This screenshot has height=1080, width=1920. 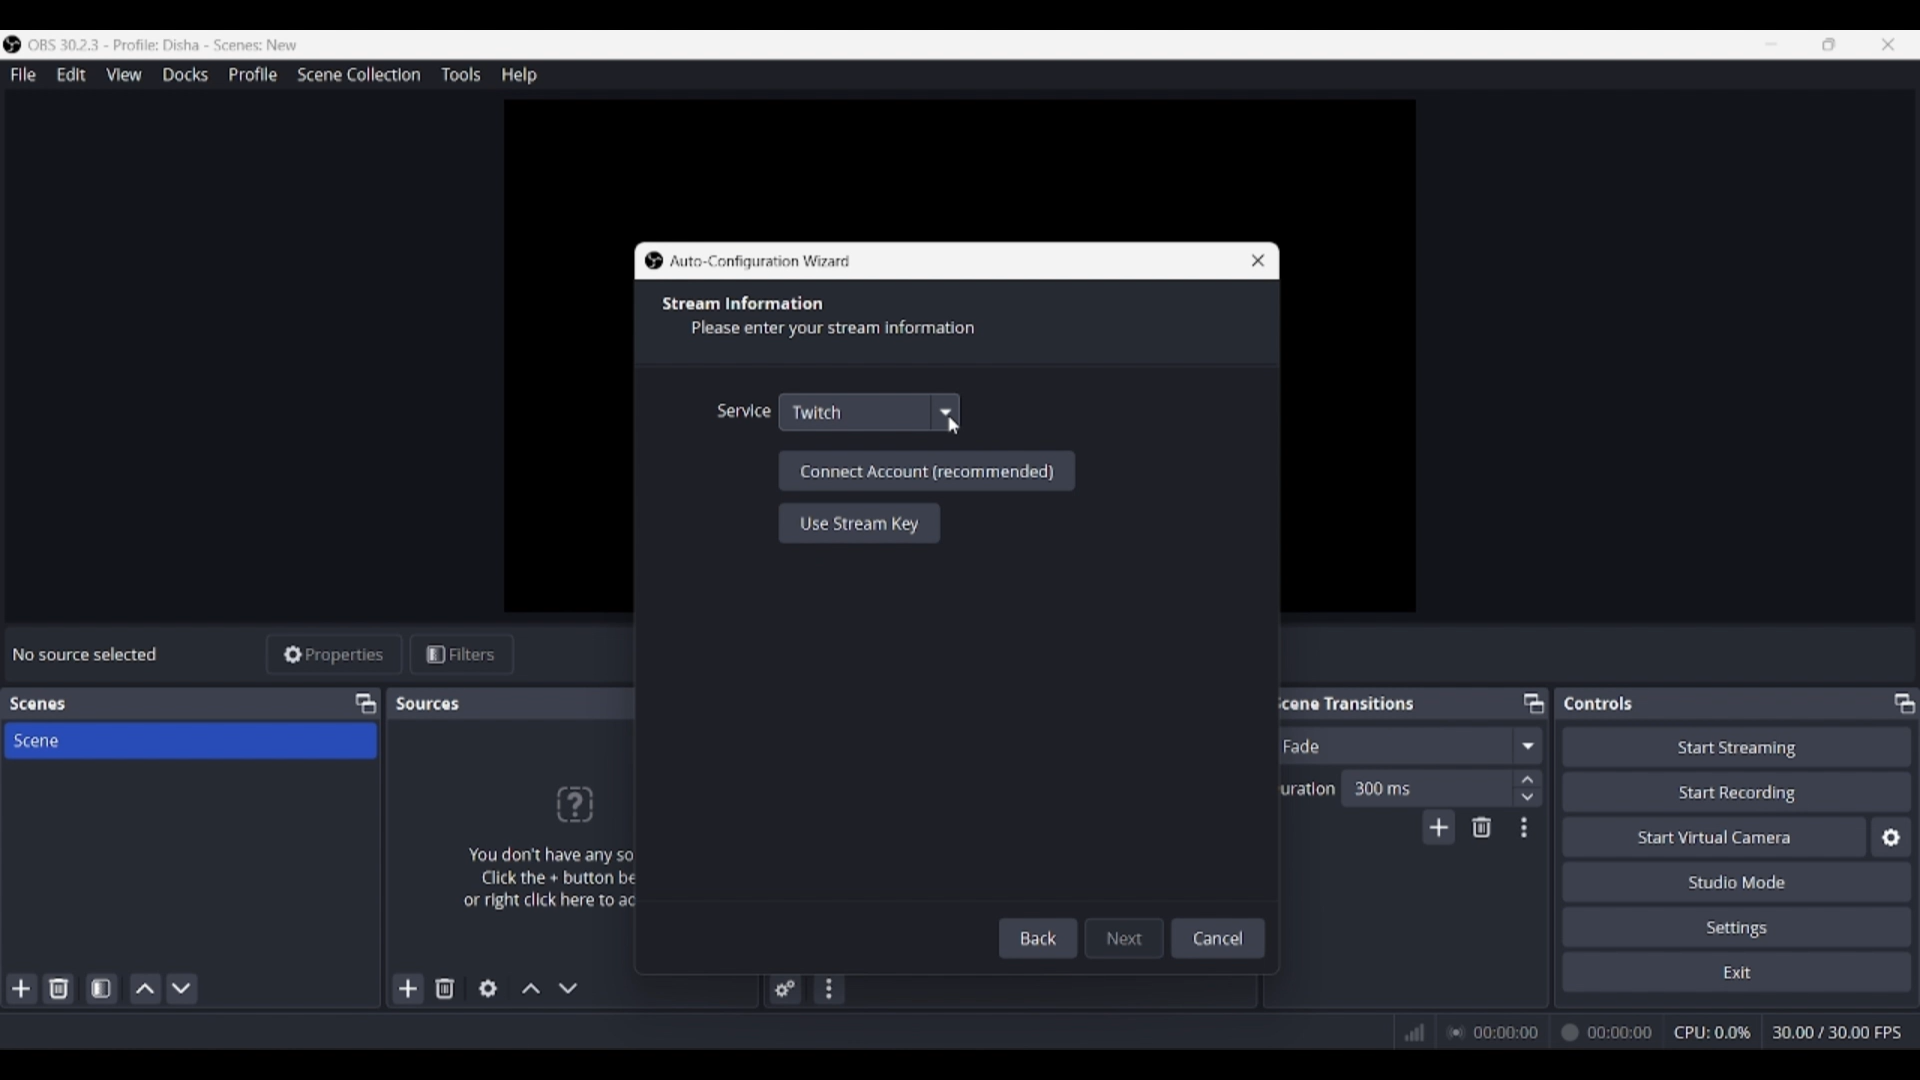 What do you see at coordinates (1425, 787) in the screenshot?
I see `Input duration` at bounding box center [1425, 787].